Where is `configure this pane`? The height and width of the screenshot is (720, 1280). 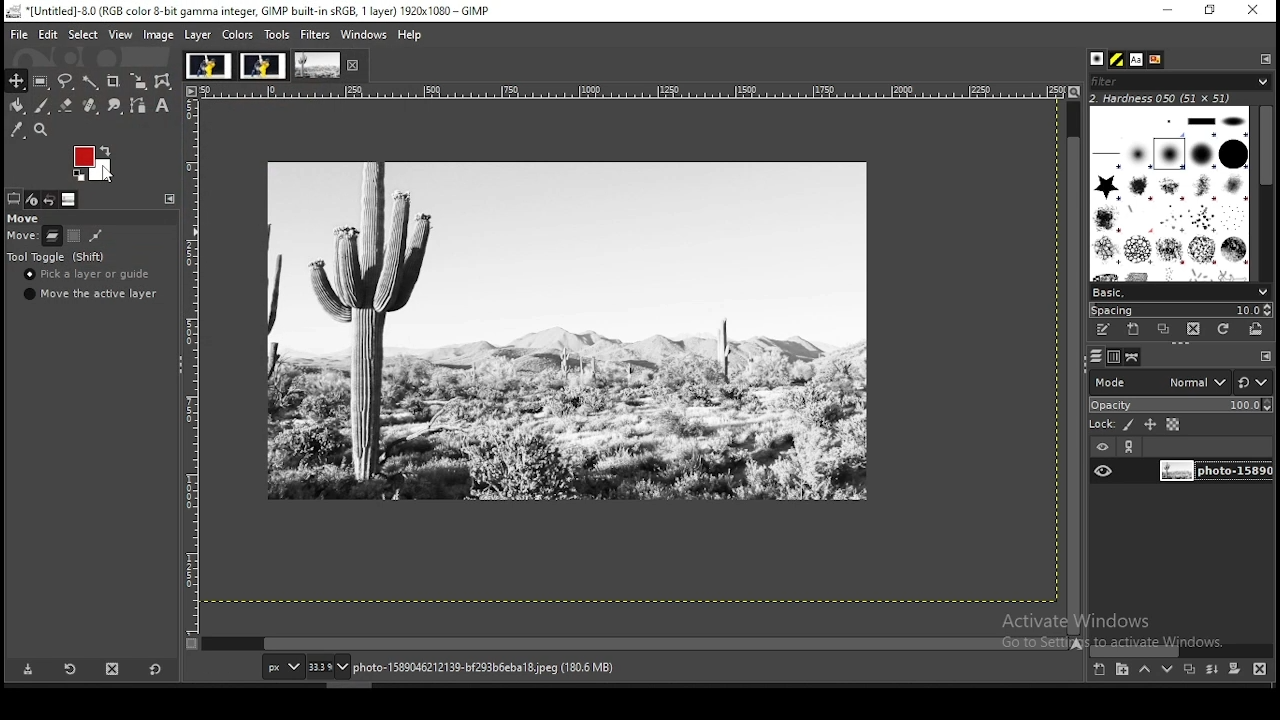
configure this pane is located at coordinates (1264, 356).